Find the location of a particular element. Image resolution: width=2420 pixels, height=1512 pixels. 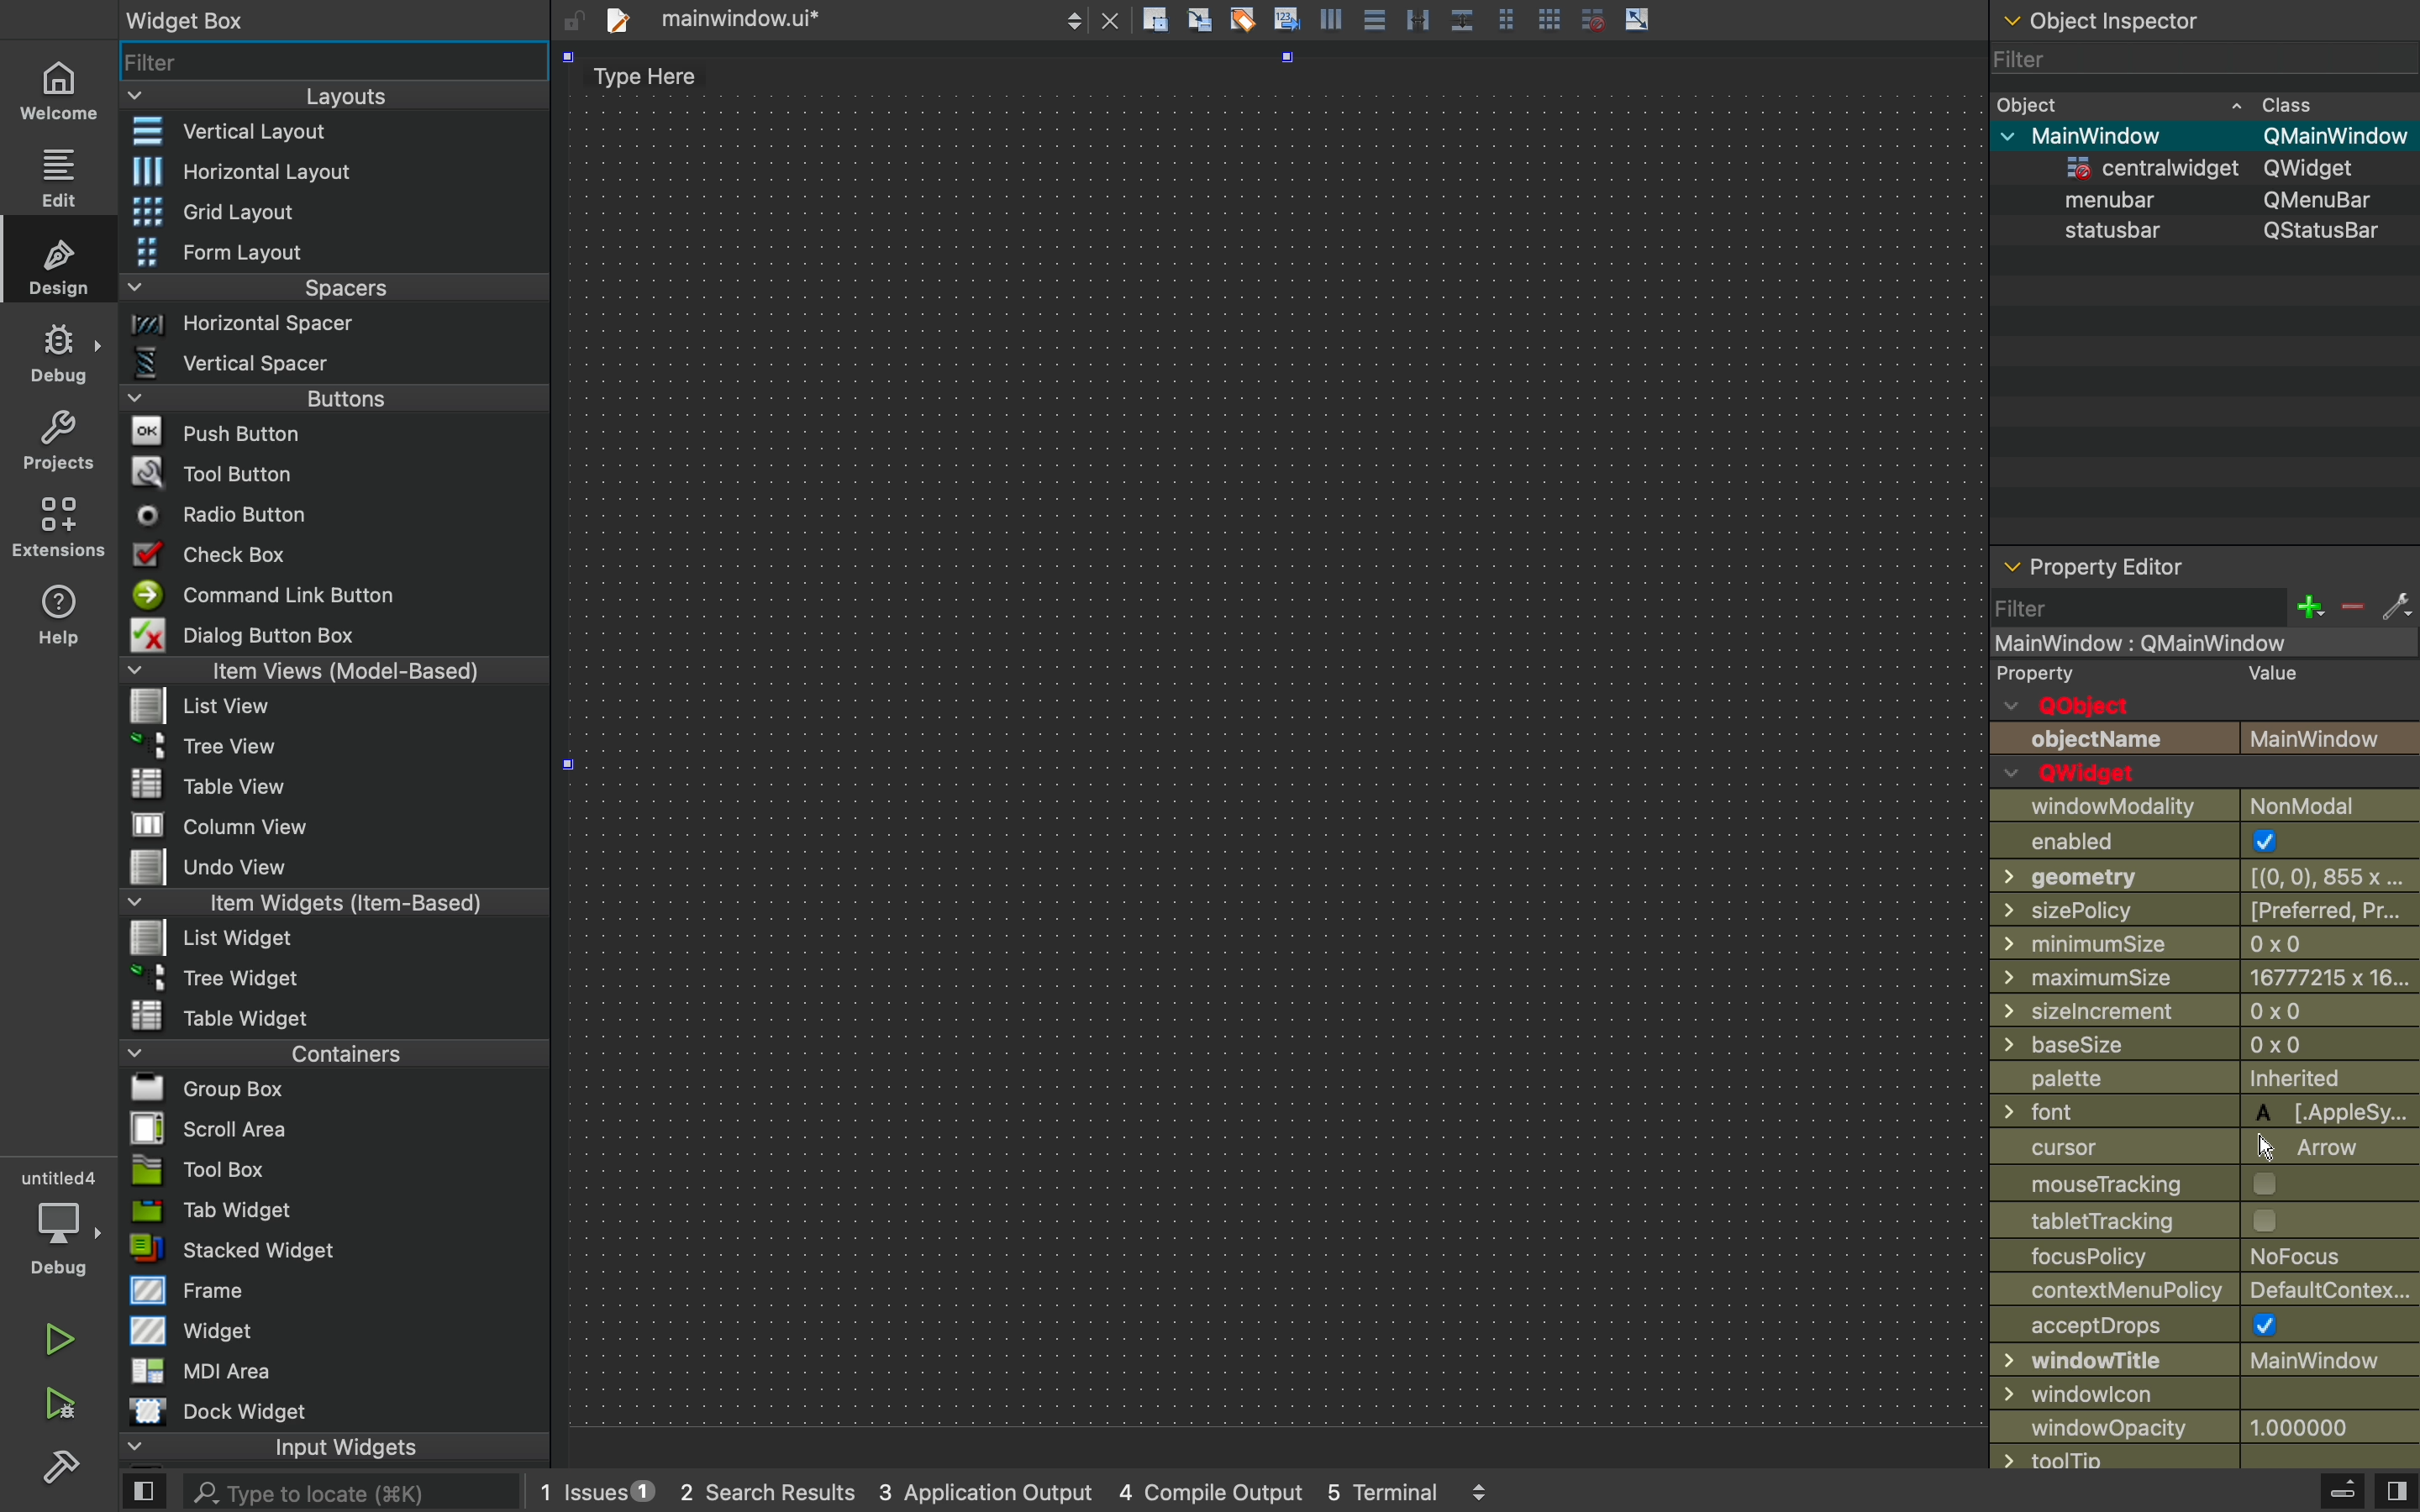

widjget is located at coordinates (2220, 167).